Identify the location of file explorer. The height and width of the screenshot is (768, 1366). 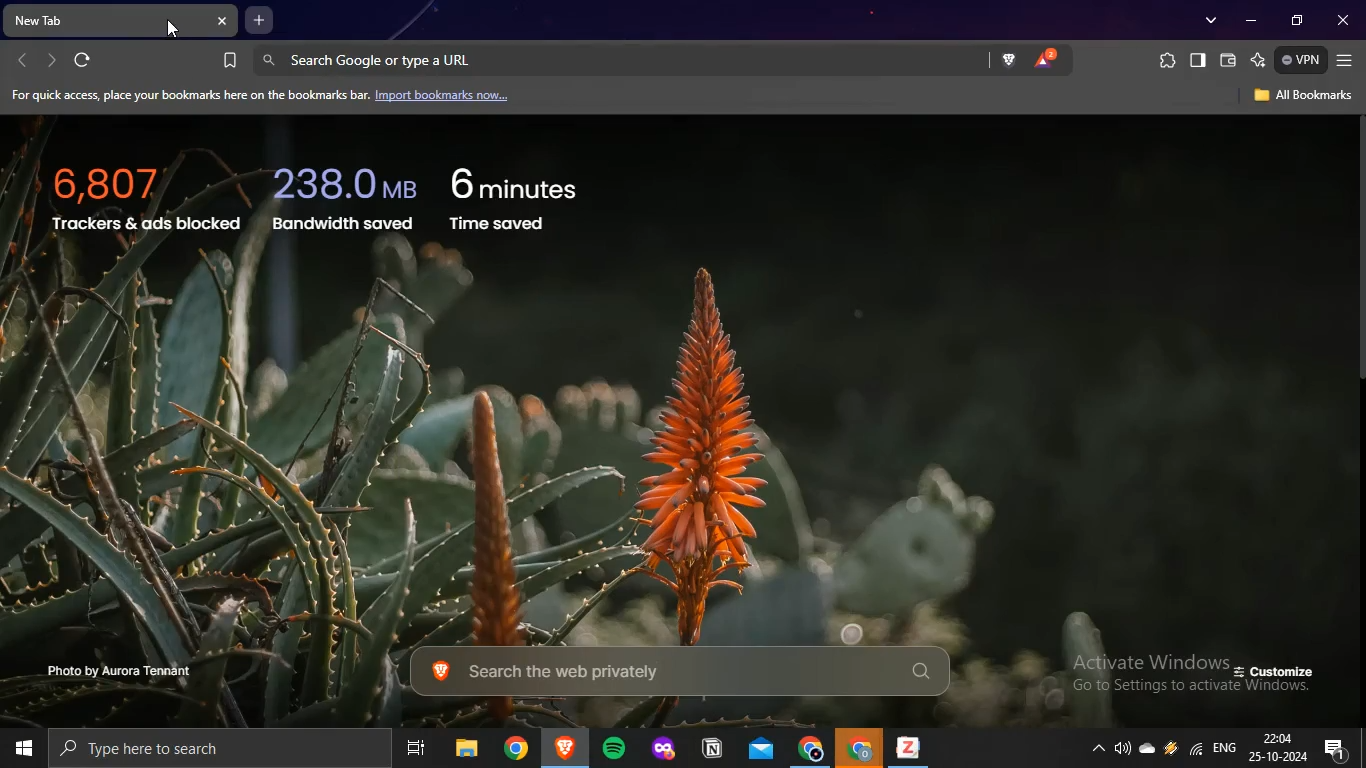
(471, 748).